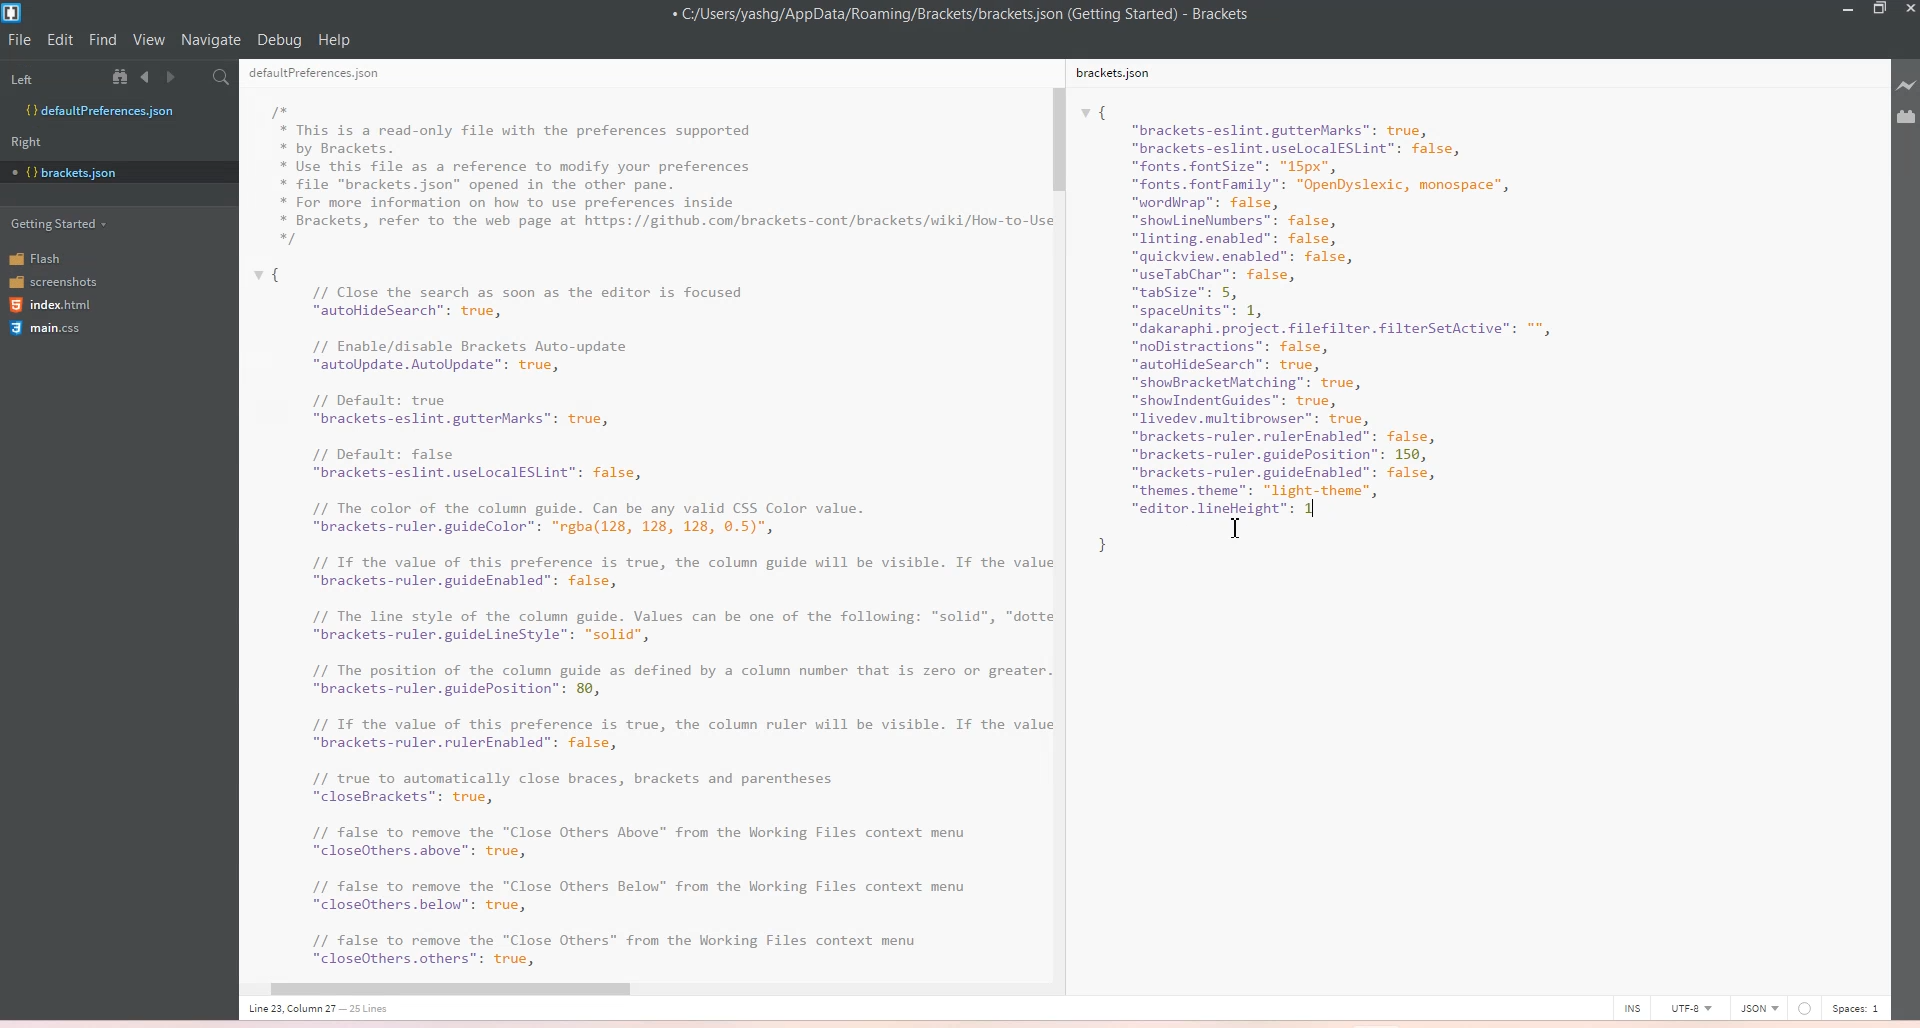  Describe the element at coordinates (1759, 1006) in the screenshot. I see `JSON` at that location.